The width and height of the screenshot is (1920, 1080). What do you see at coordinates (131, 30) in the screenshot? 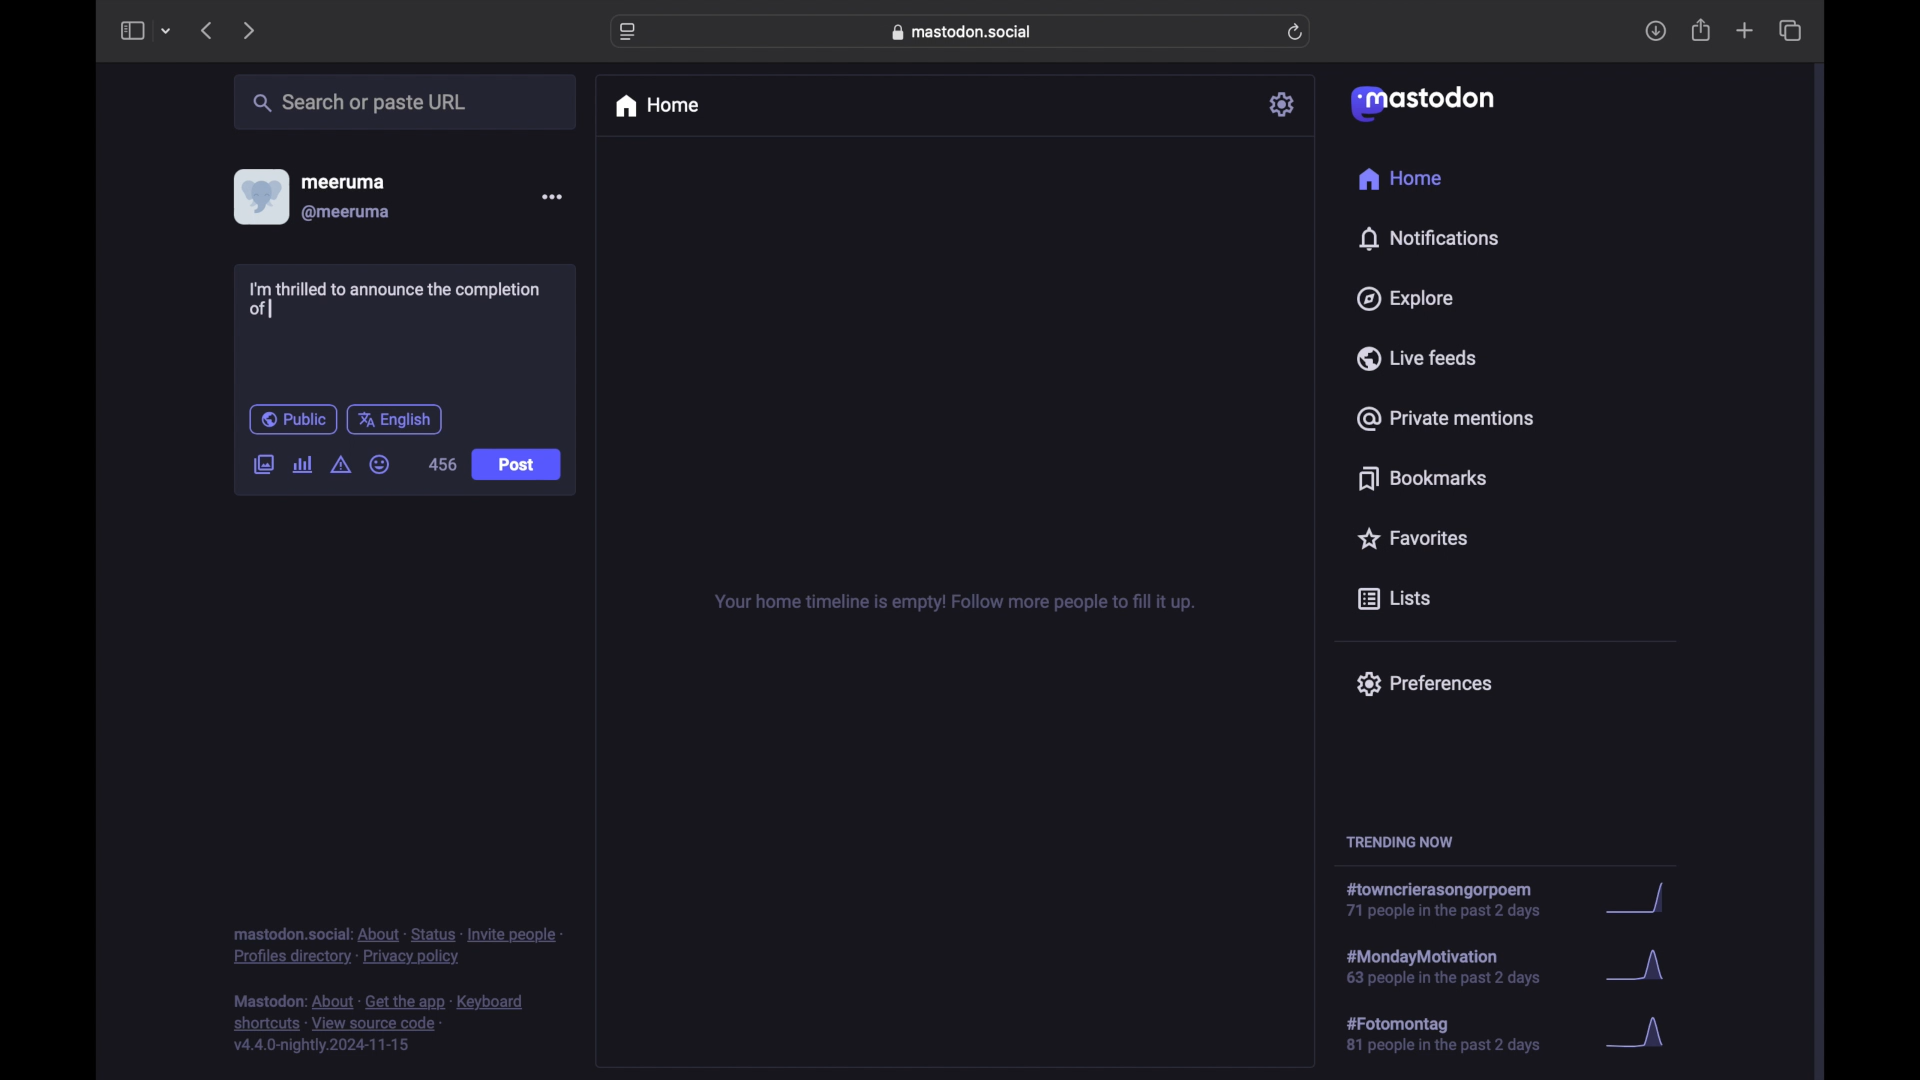
I see `side bar` at bounding box center [131, 30].